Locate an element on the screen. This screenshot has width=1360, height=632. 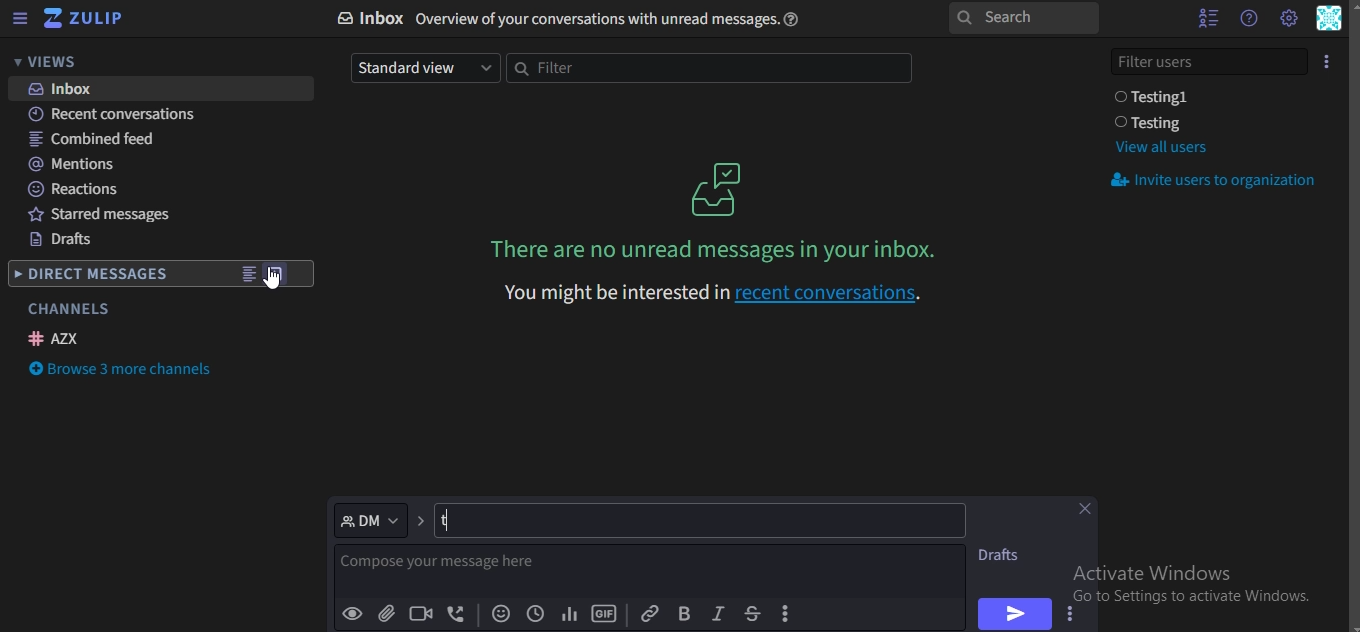
personal menu is located at coordinates (1330, 20).